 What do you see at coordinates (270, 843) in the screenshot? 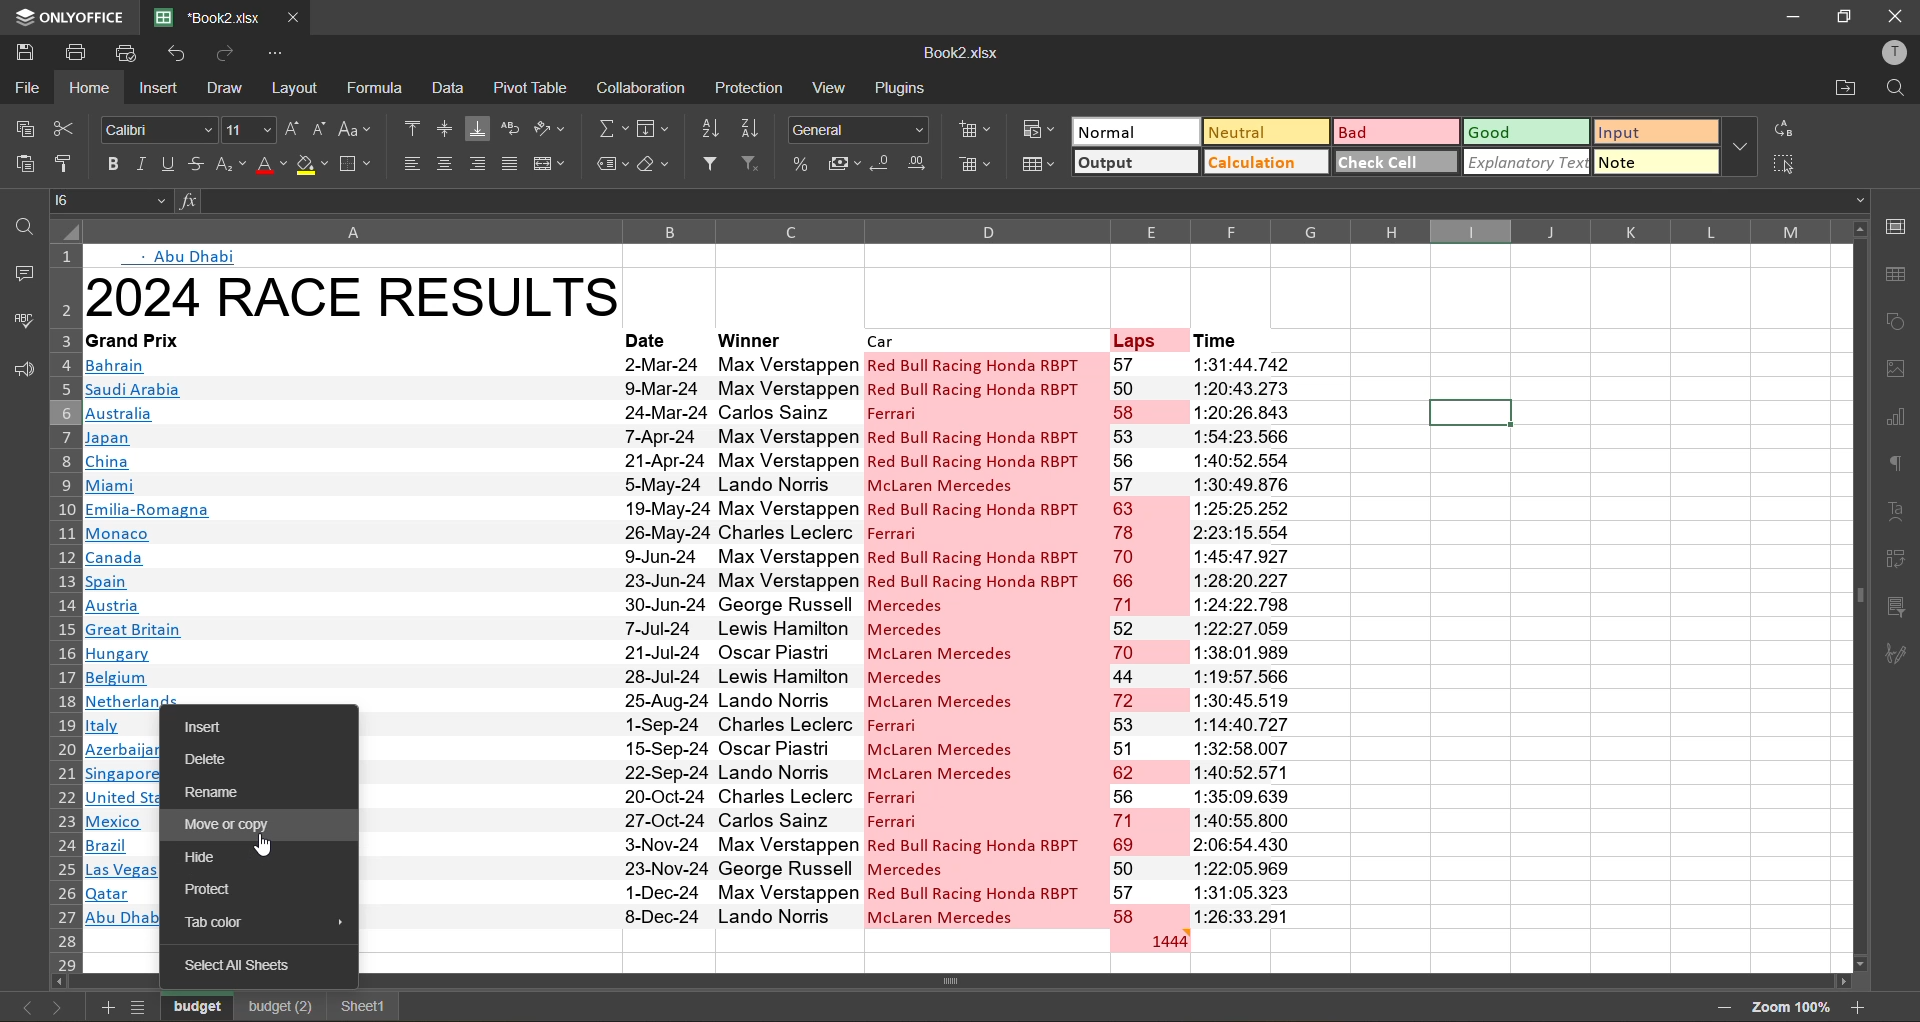
I see `cursor` at bounding box center [270, 843].